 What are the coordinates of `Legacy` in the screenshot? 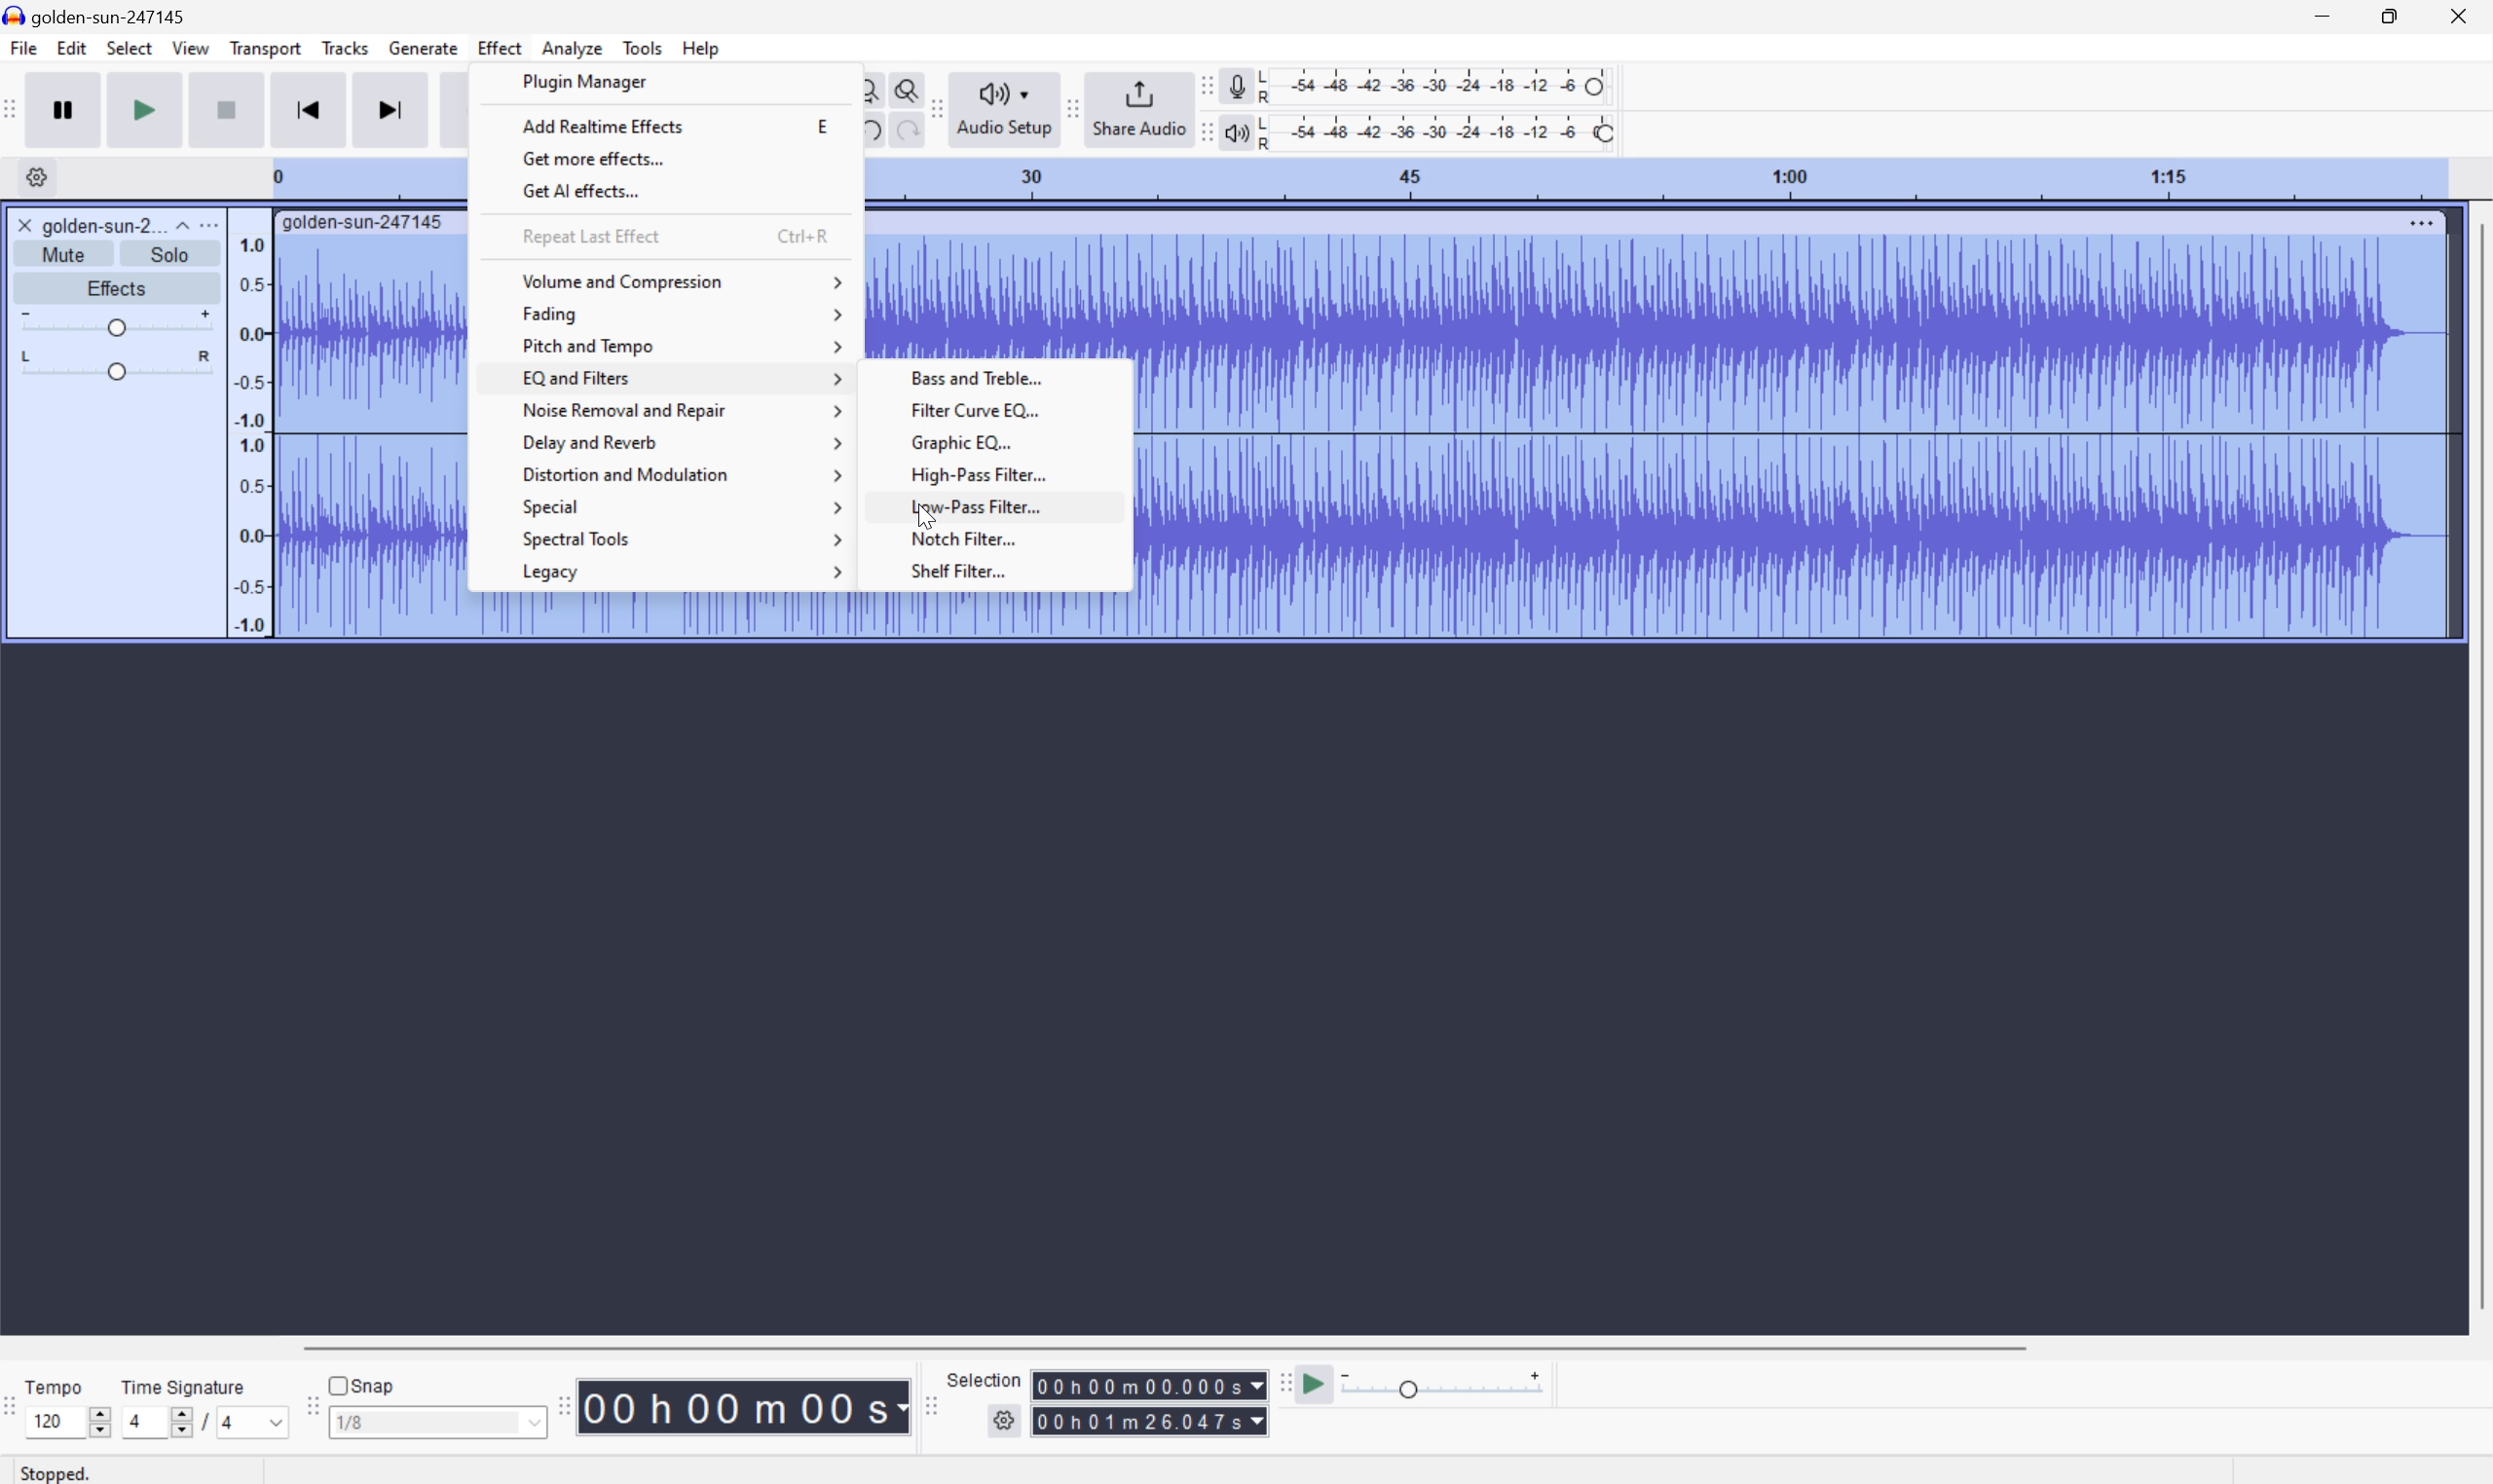 It's located at (678, 572).